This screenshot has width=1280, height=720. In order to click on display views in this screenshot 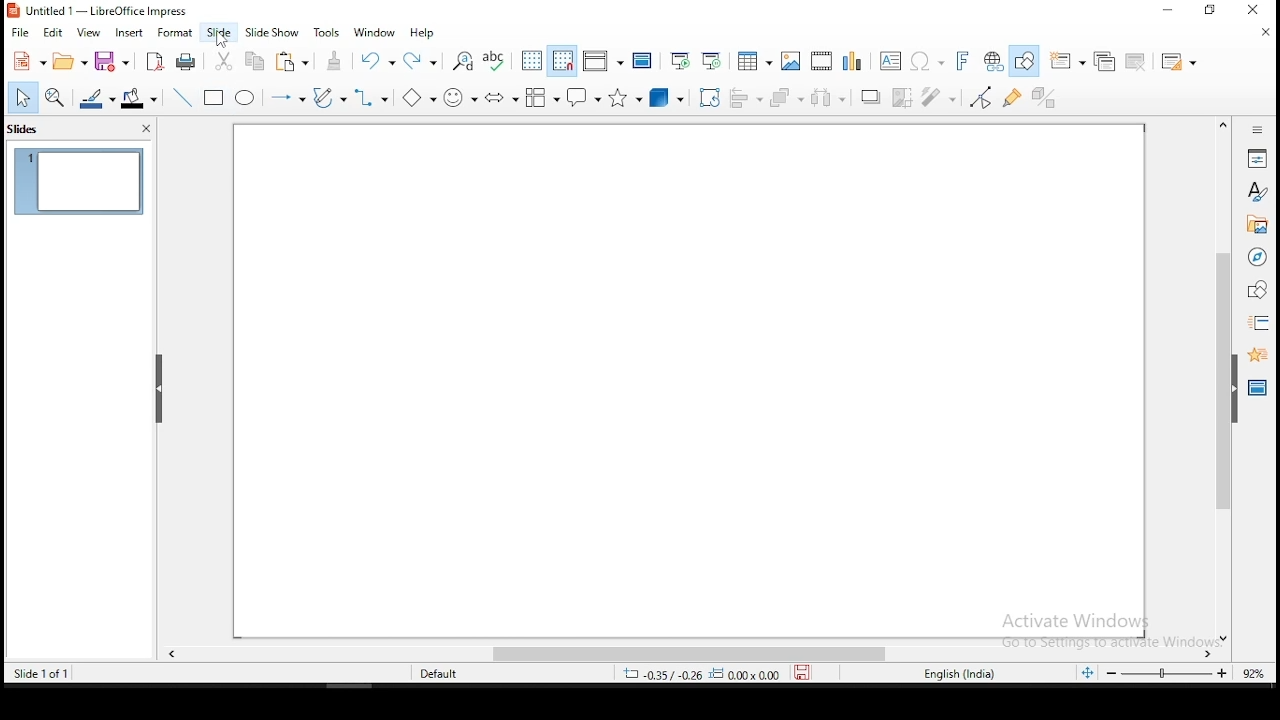, I will do `click(603, 60)`.